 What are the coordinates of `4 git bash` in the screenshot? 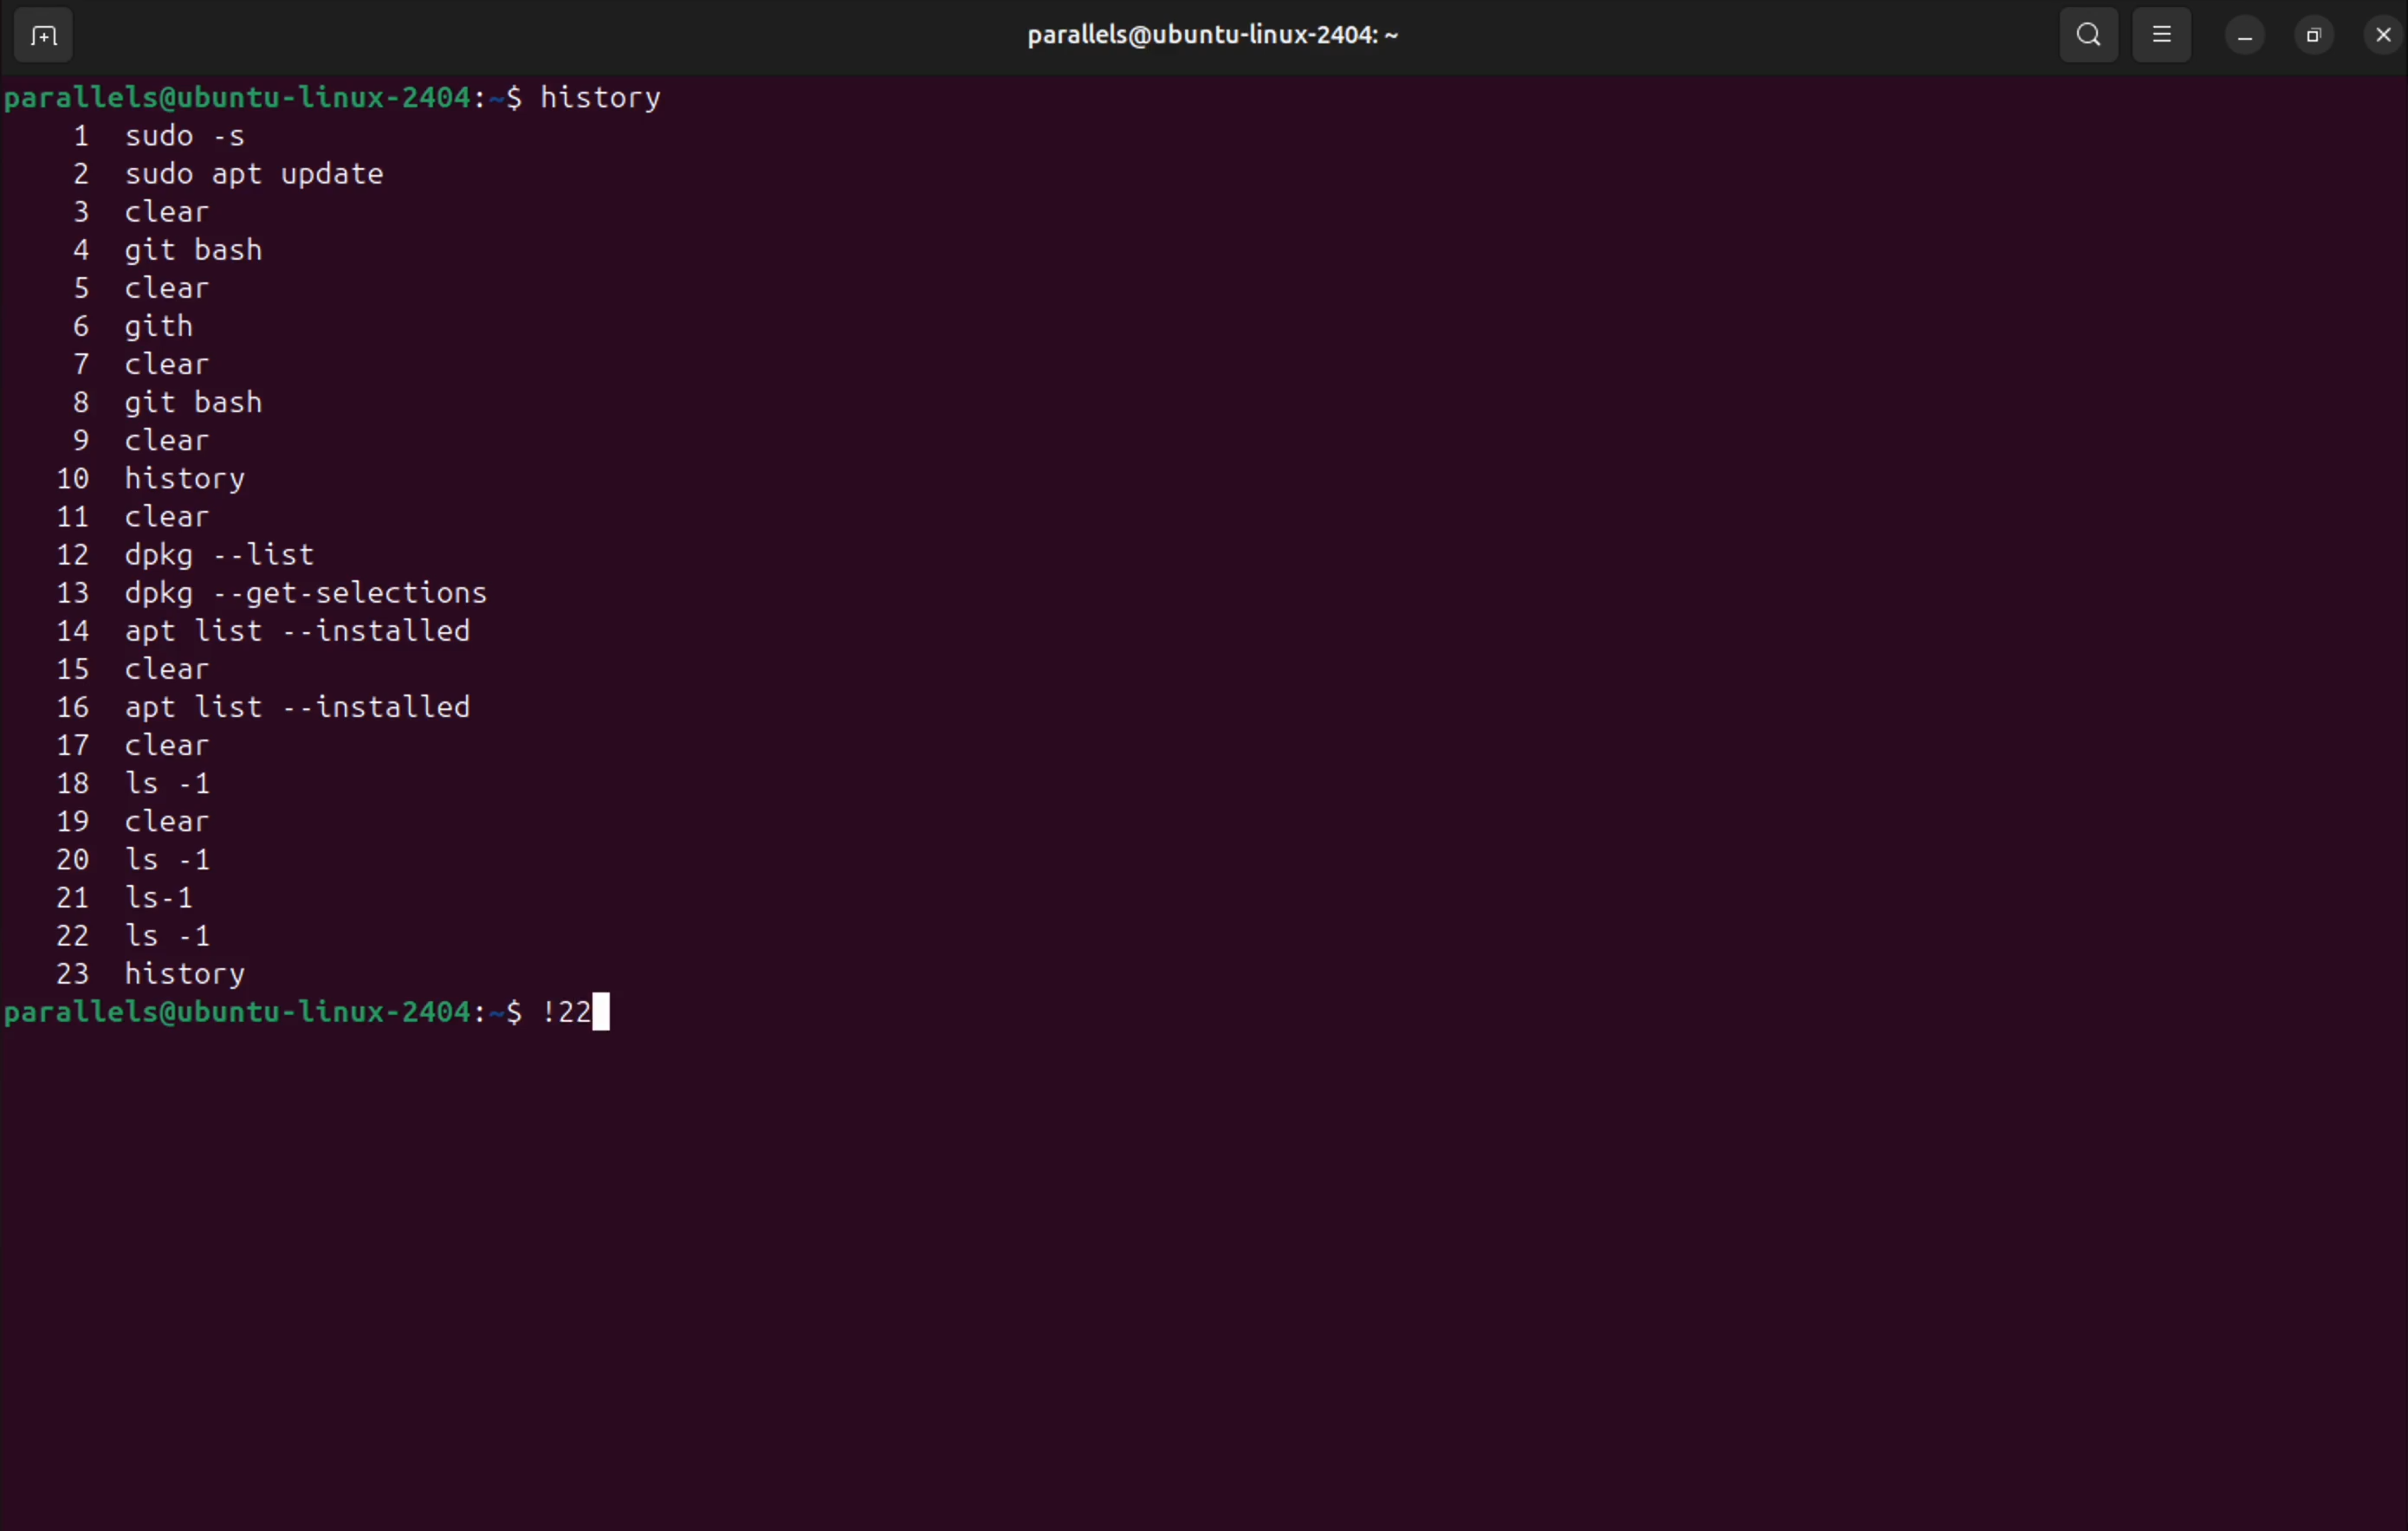 It's located at (190, 252).